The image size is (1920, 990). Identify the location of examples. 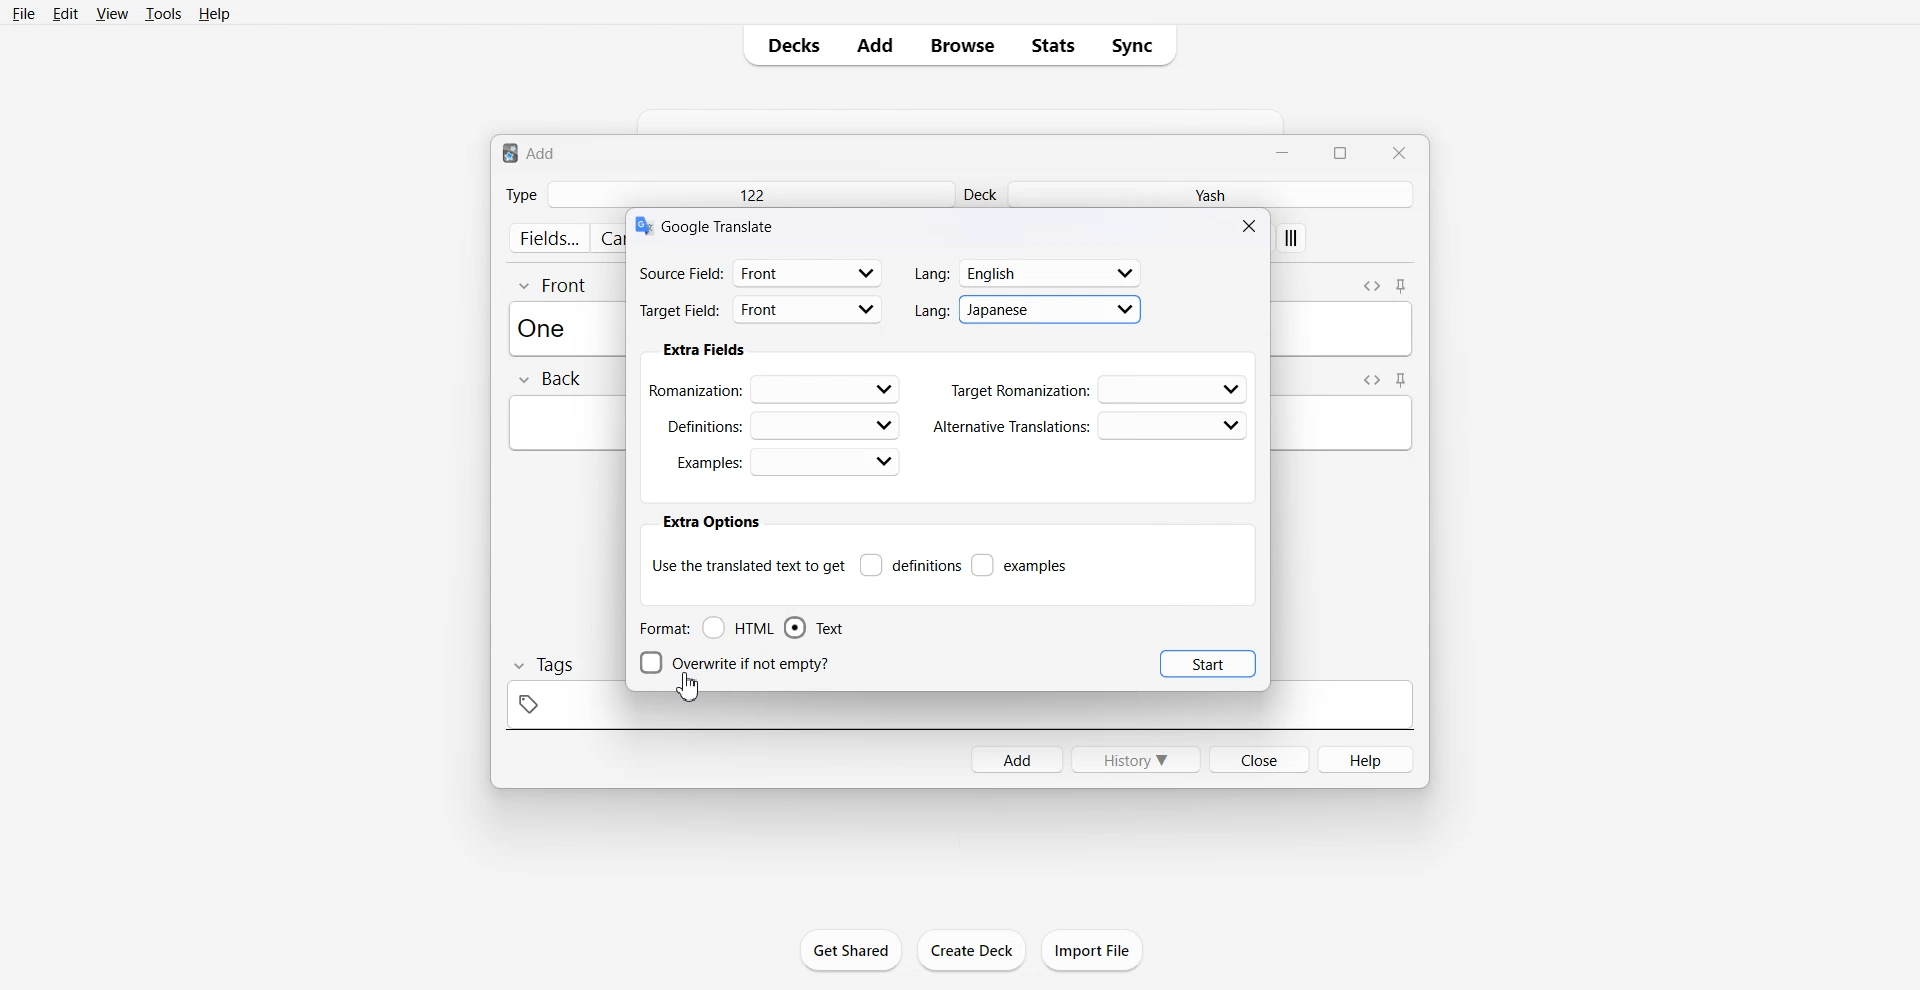
(1021, 565).